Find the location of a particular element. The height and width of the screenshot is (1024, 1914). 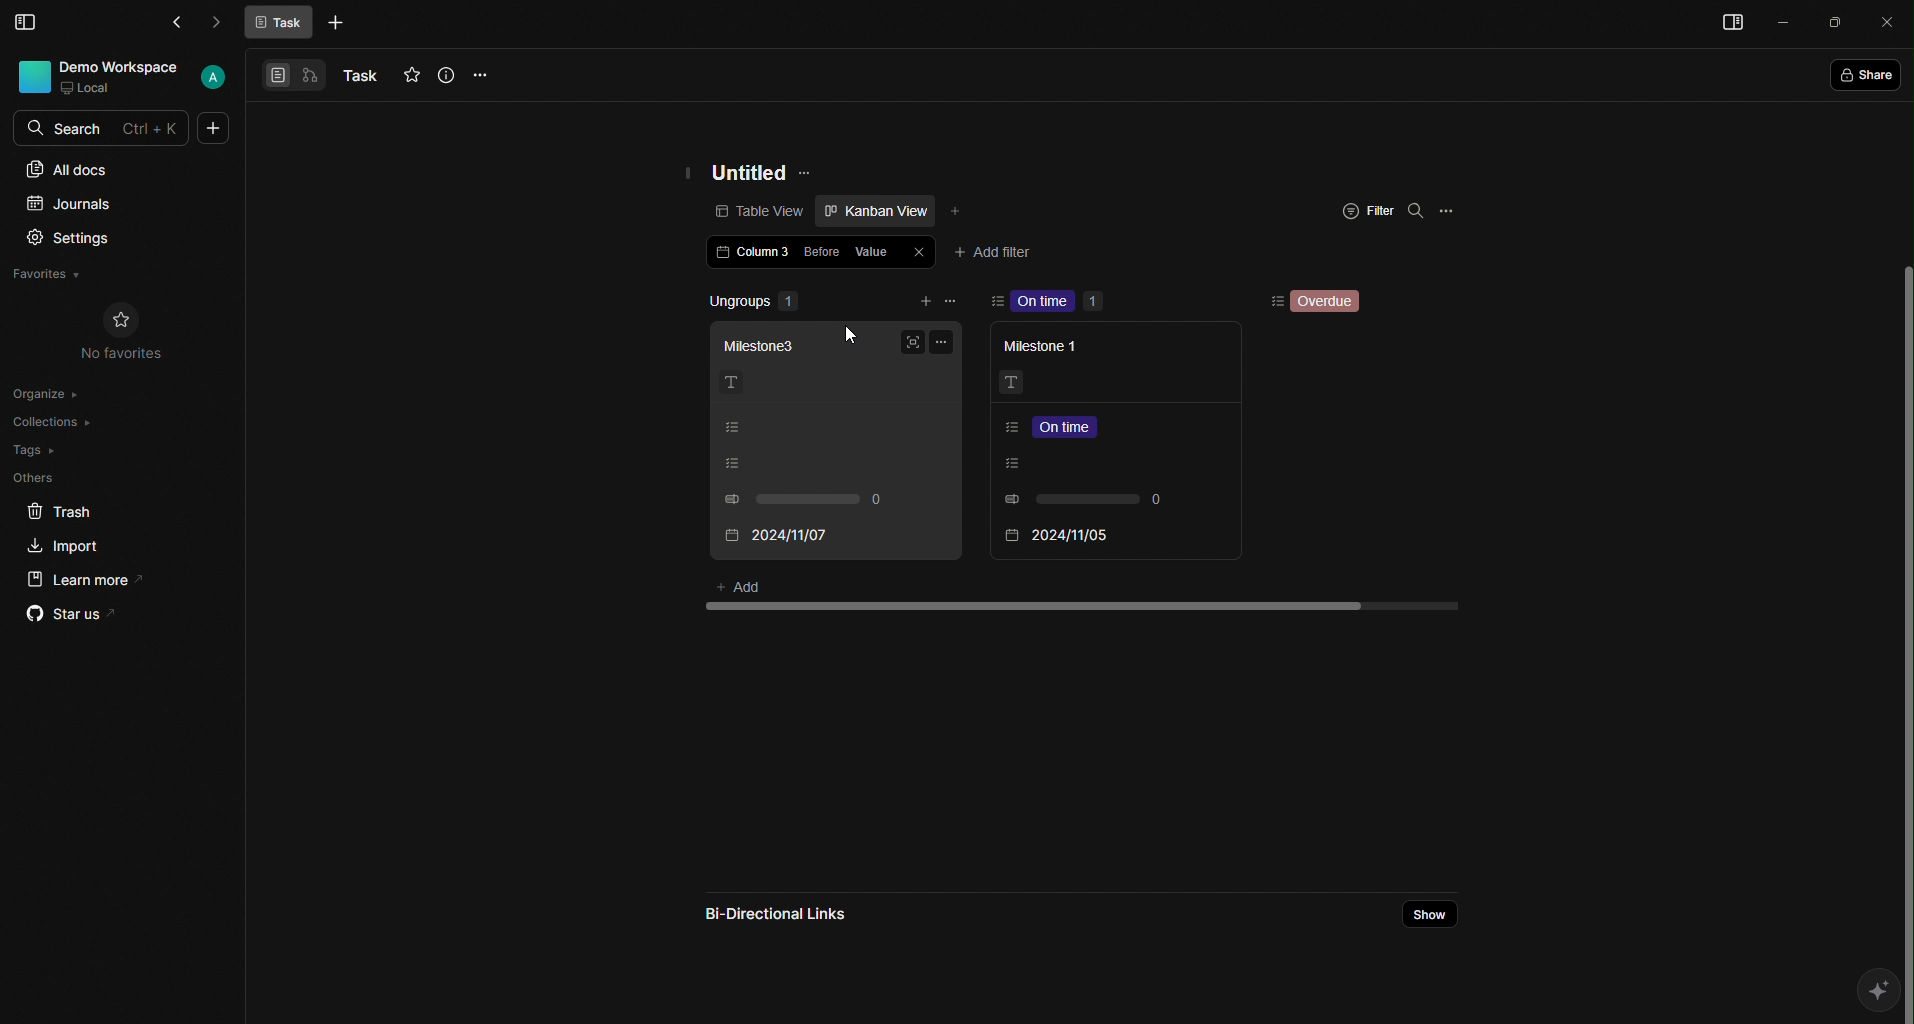

All docs is located at coordinates (68, 171).